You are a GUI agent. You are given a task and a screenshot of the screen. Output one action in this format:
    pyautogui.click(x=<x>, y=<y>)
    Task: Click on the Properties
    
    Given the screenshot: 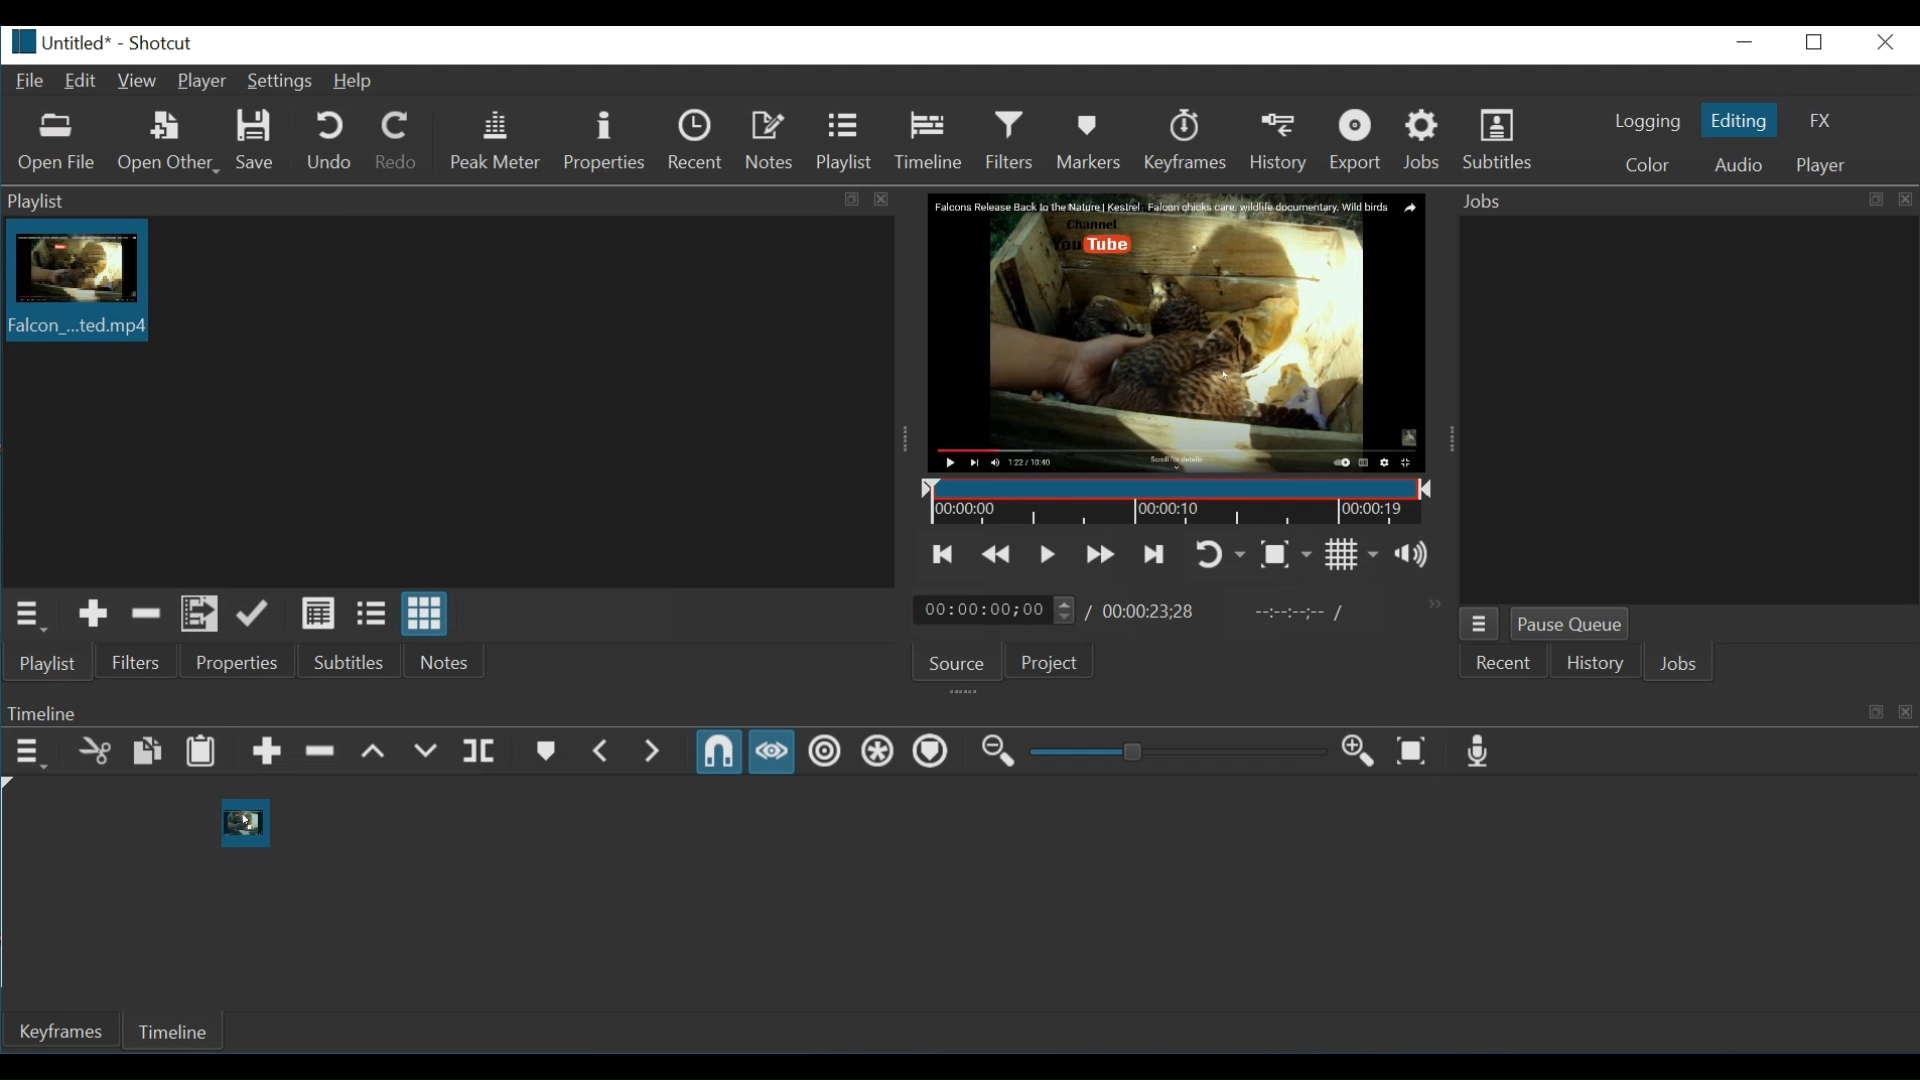 What is the action you would take?
    pyautogui.click(x=604, y=142)
    